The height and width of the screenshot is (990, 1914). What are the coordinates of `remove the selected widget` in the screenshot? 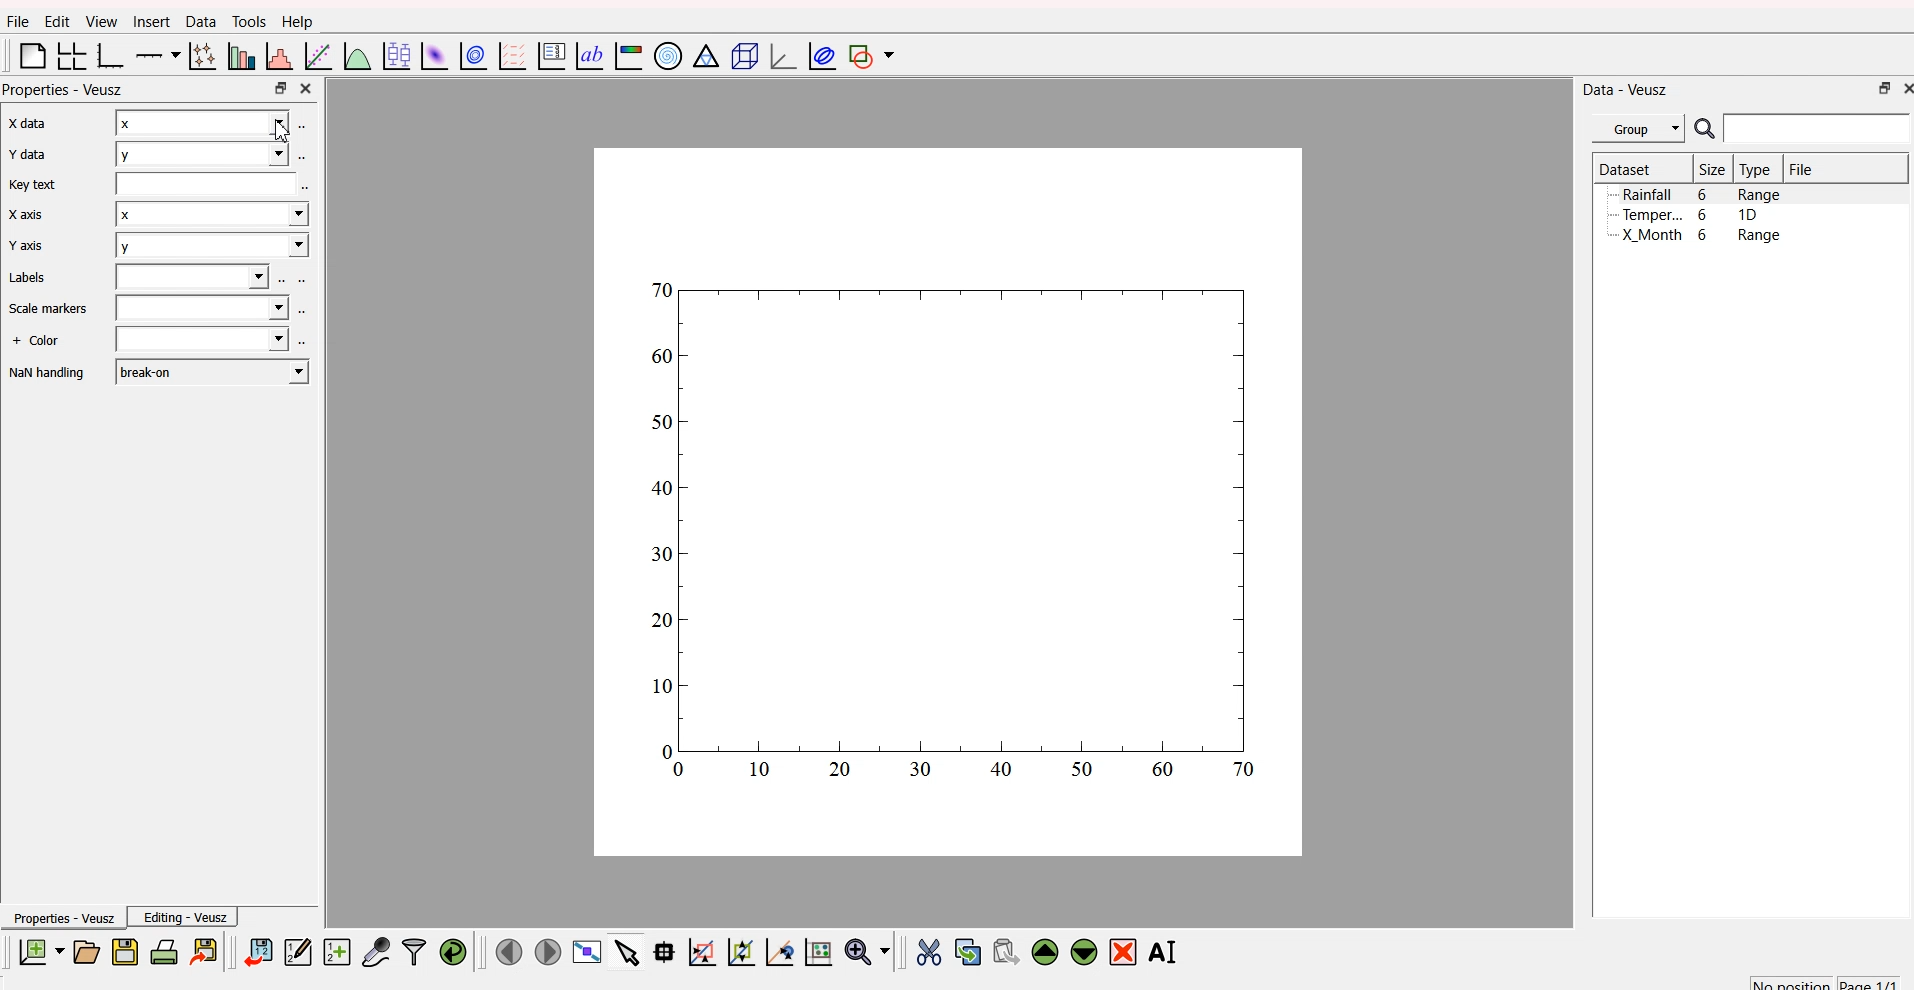 It's located at (1124, 952).